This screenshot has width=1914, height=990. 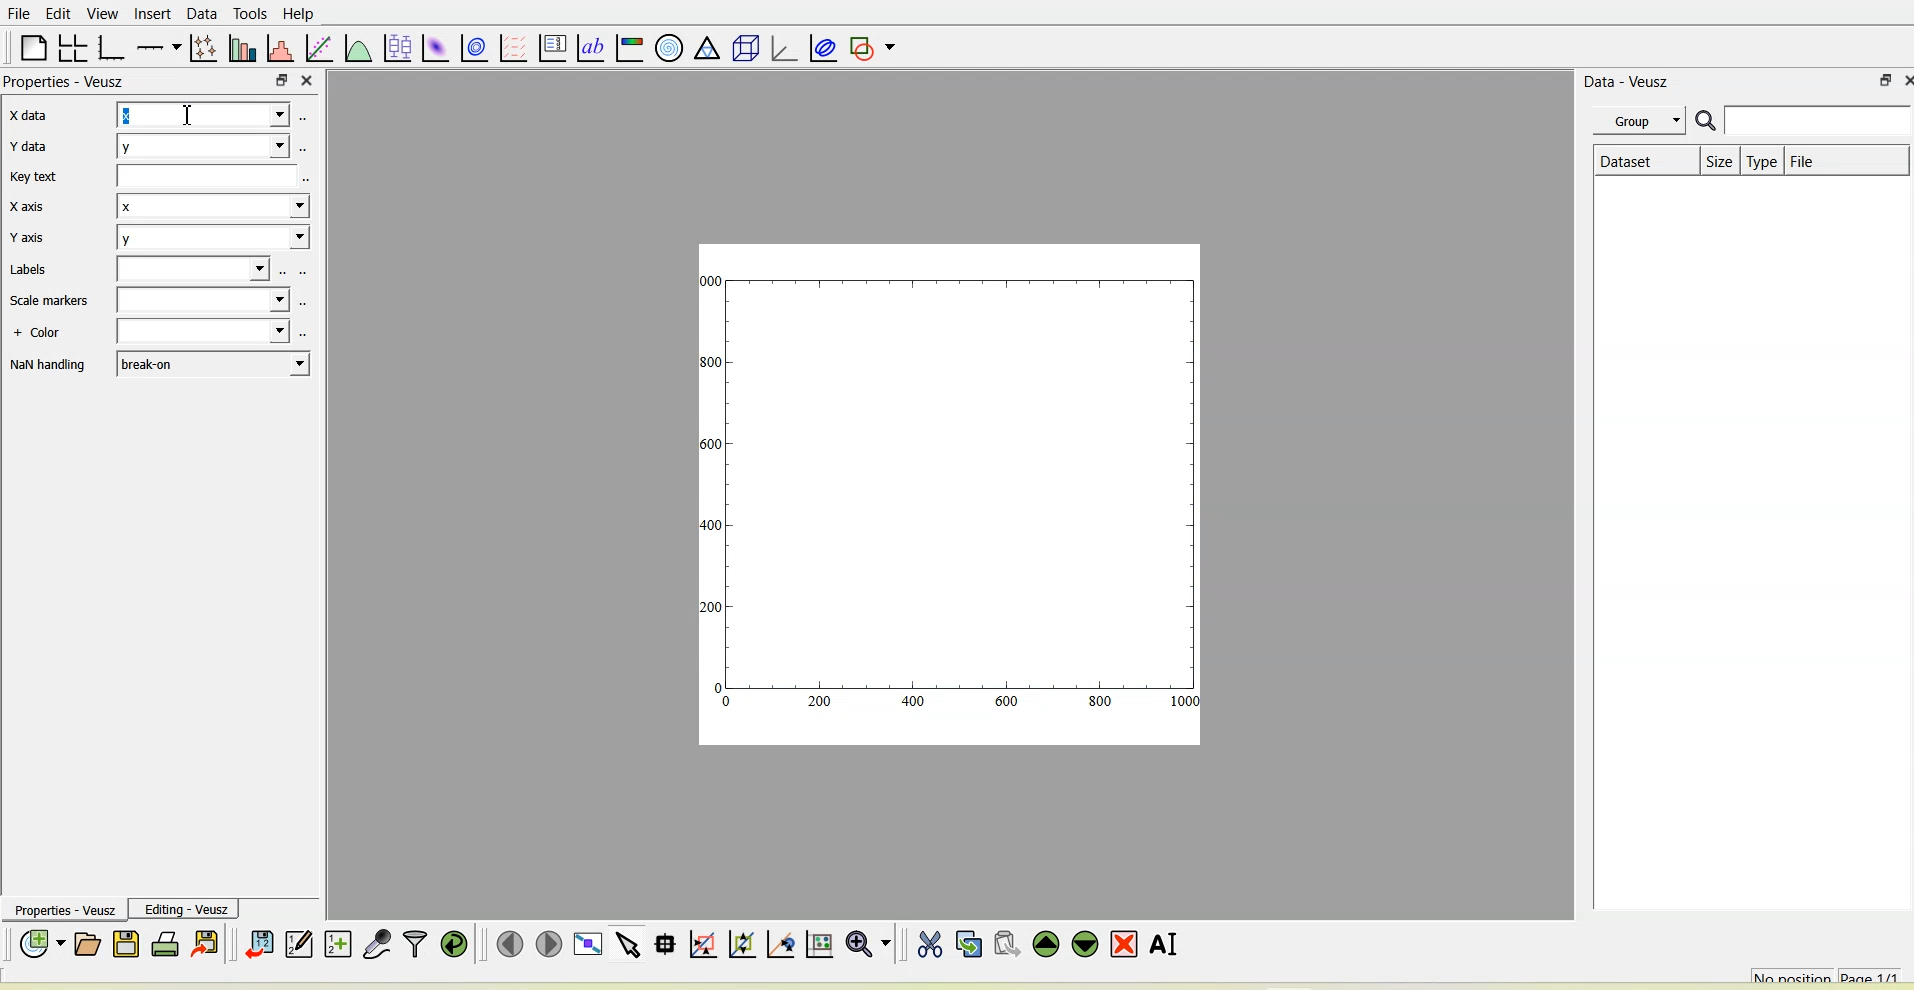 I want to click on Insert, so click(x=151, y=13).